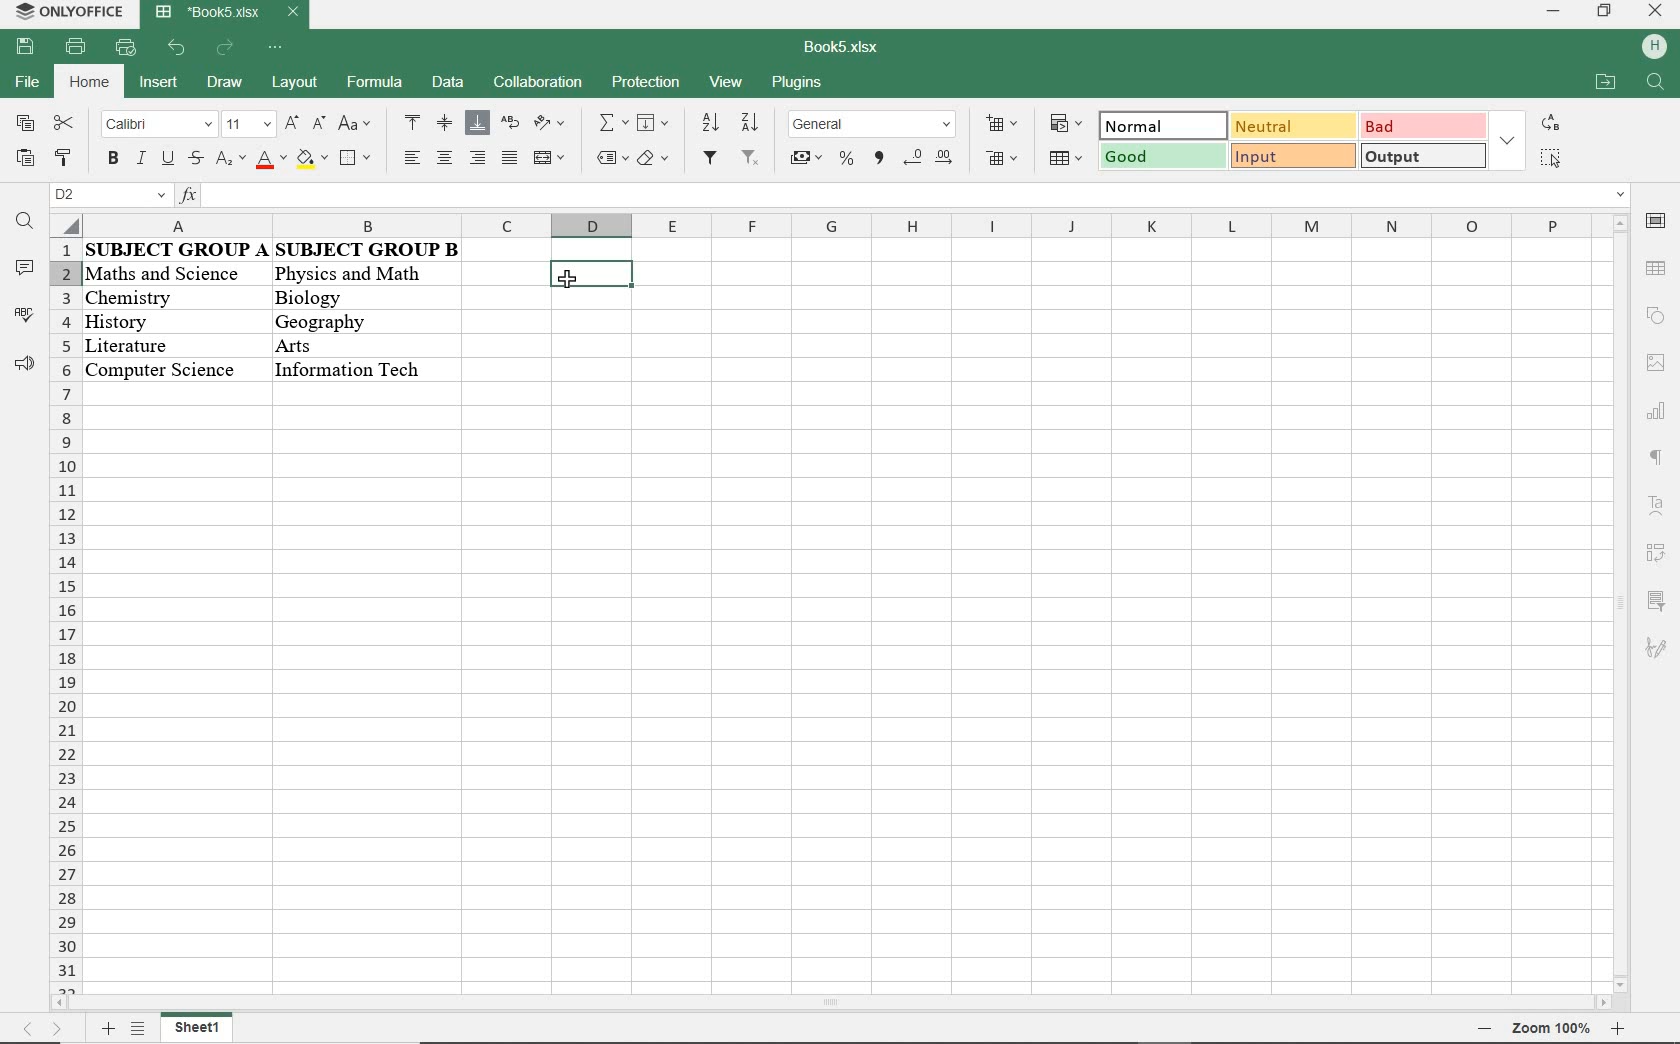 This screenshot has width=1680, height=1044. What do you see at coordinates (709, 159) in the screenshot?
I see `filter` at bounding box center [709, 159].